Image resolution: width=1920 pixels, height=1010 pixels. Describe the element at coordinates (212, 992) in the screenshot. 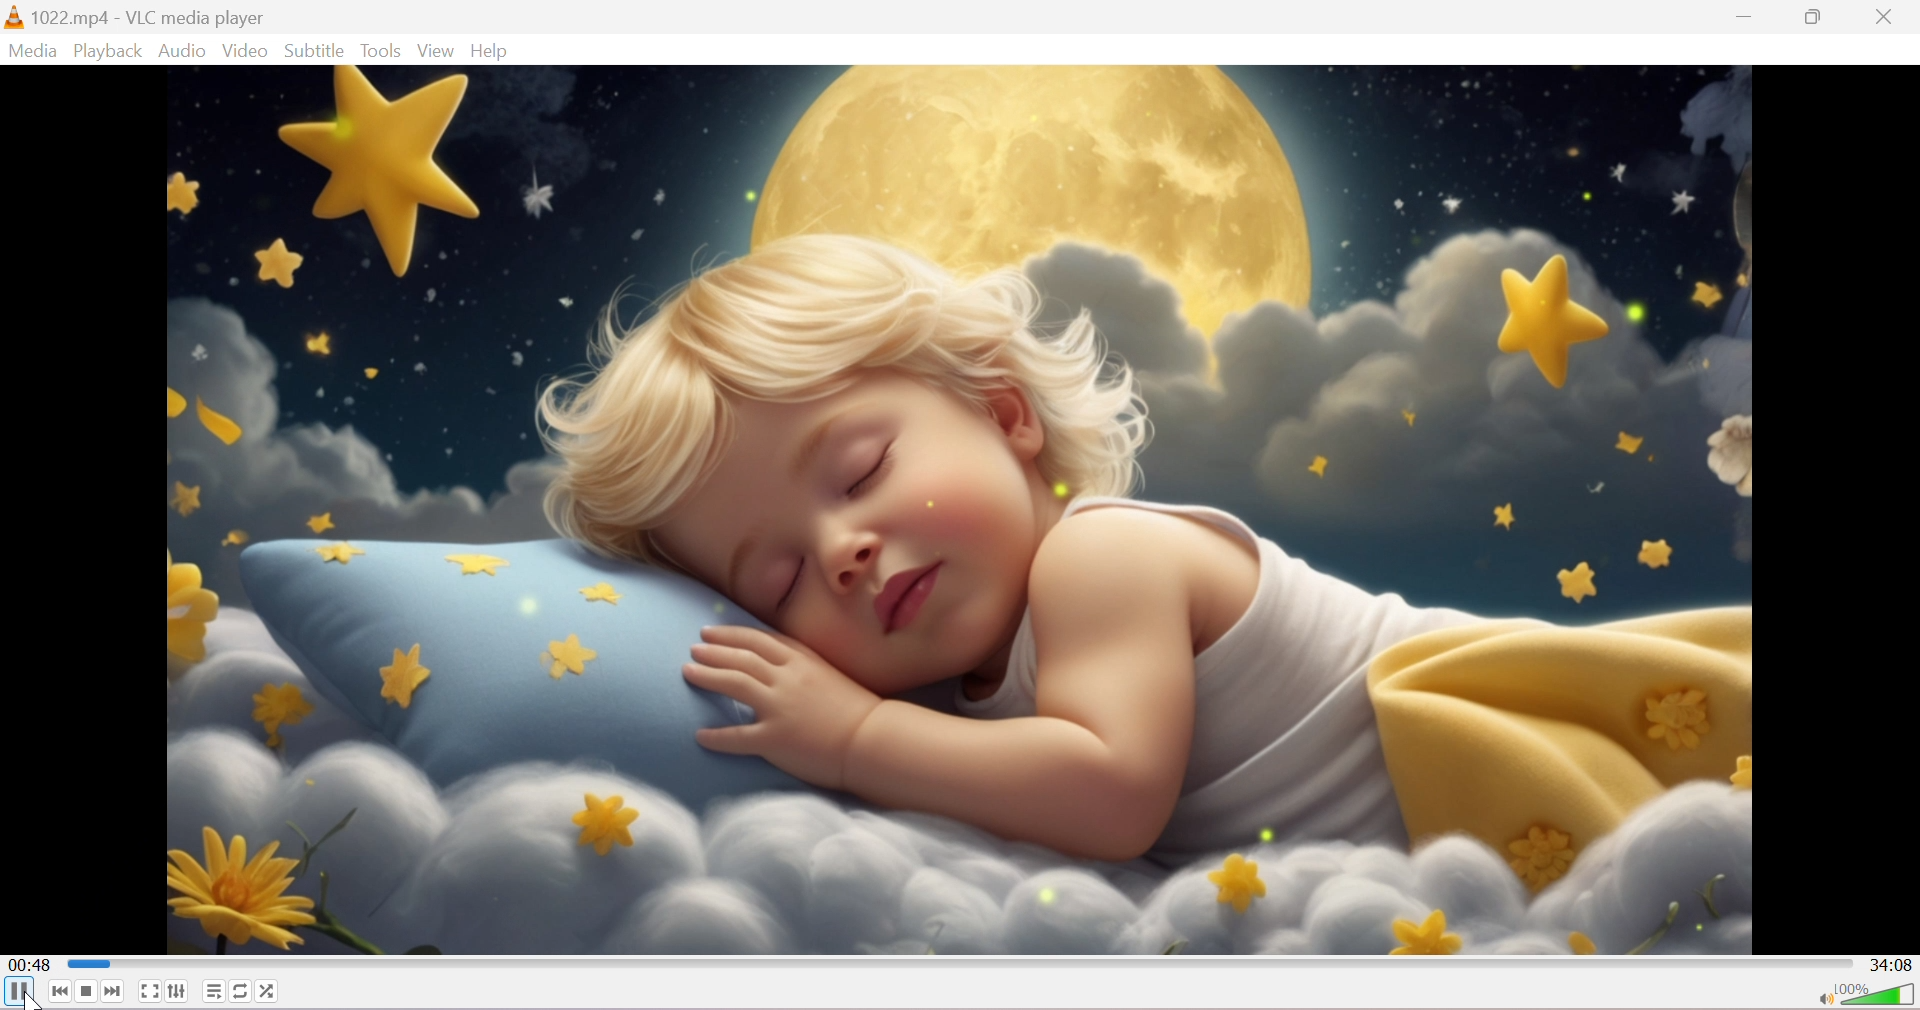

I see `Toggle playlist` at that location.